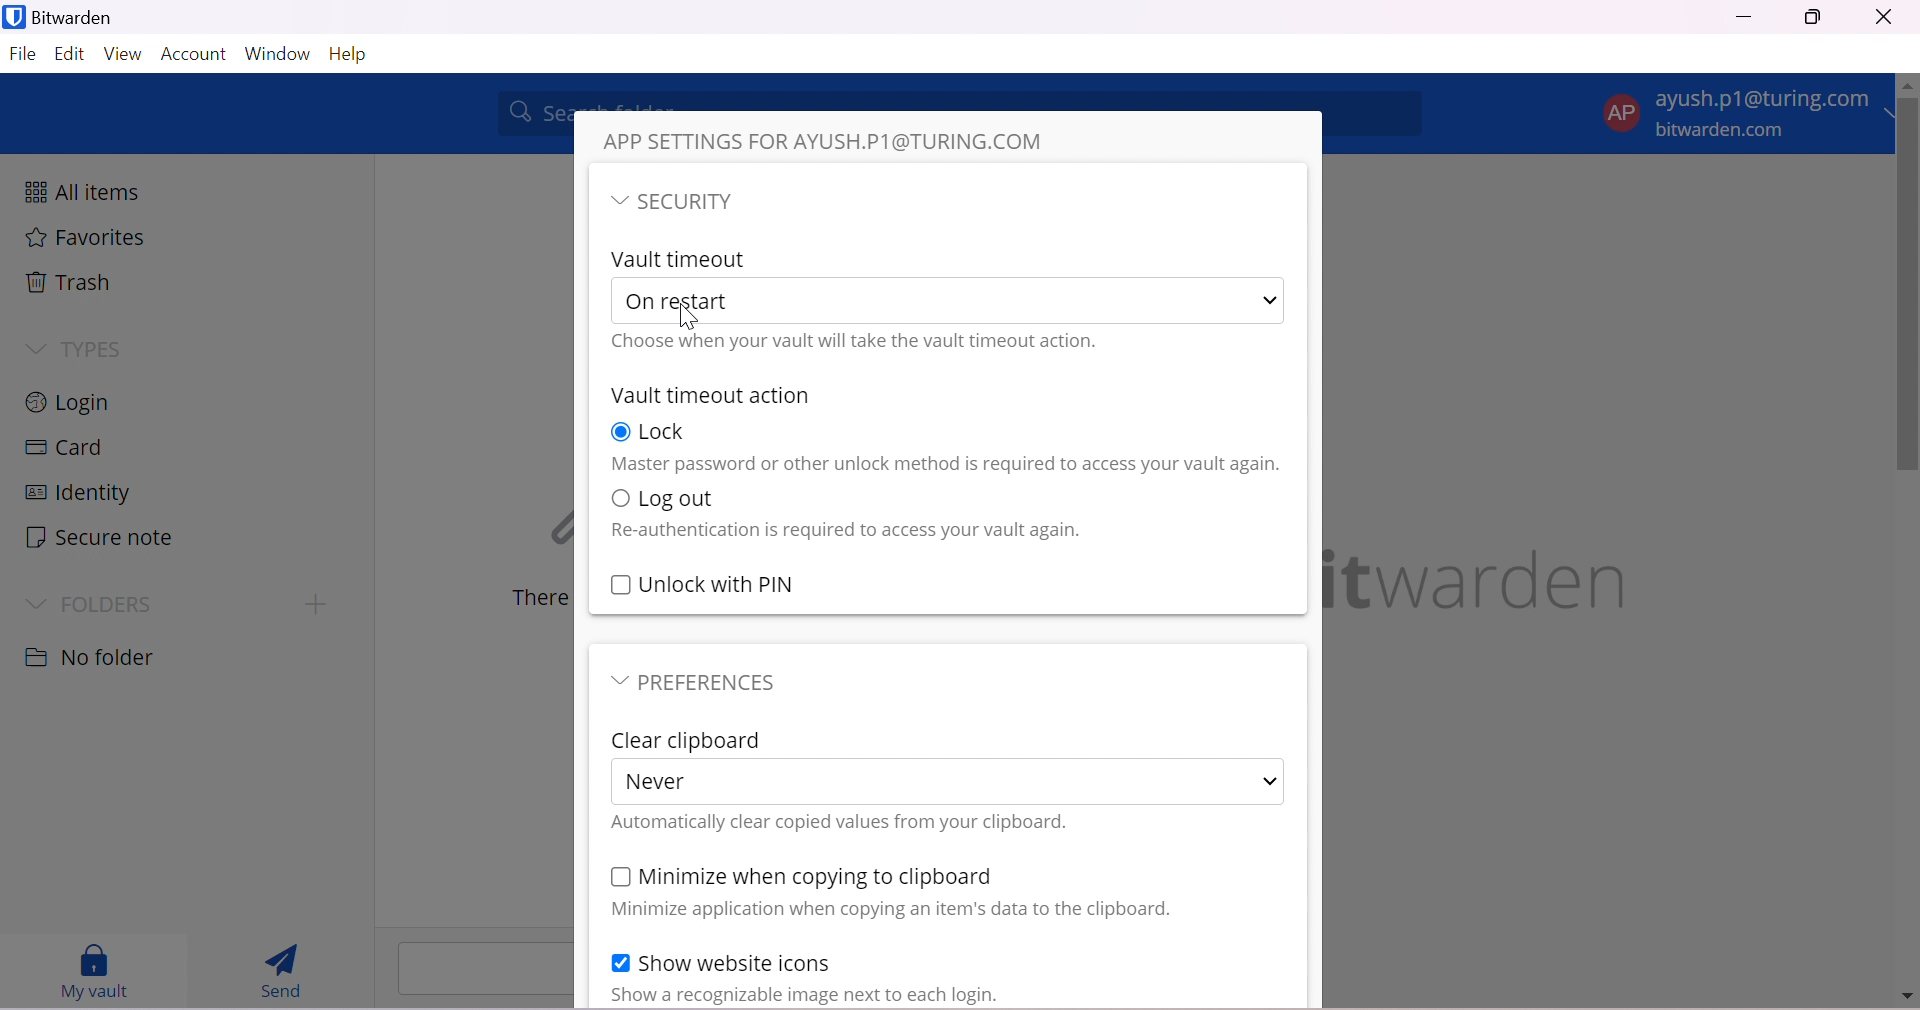 This screenshot has height=1010, width=1920. I want to click on Vault timeout, so click(681, 261).